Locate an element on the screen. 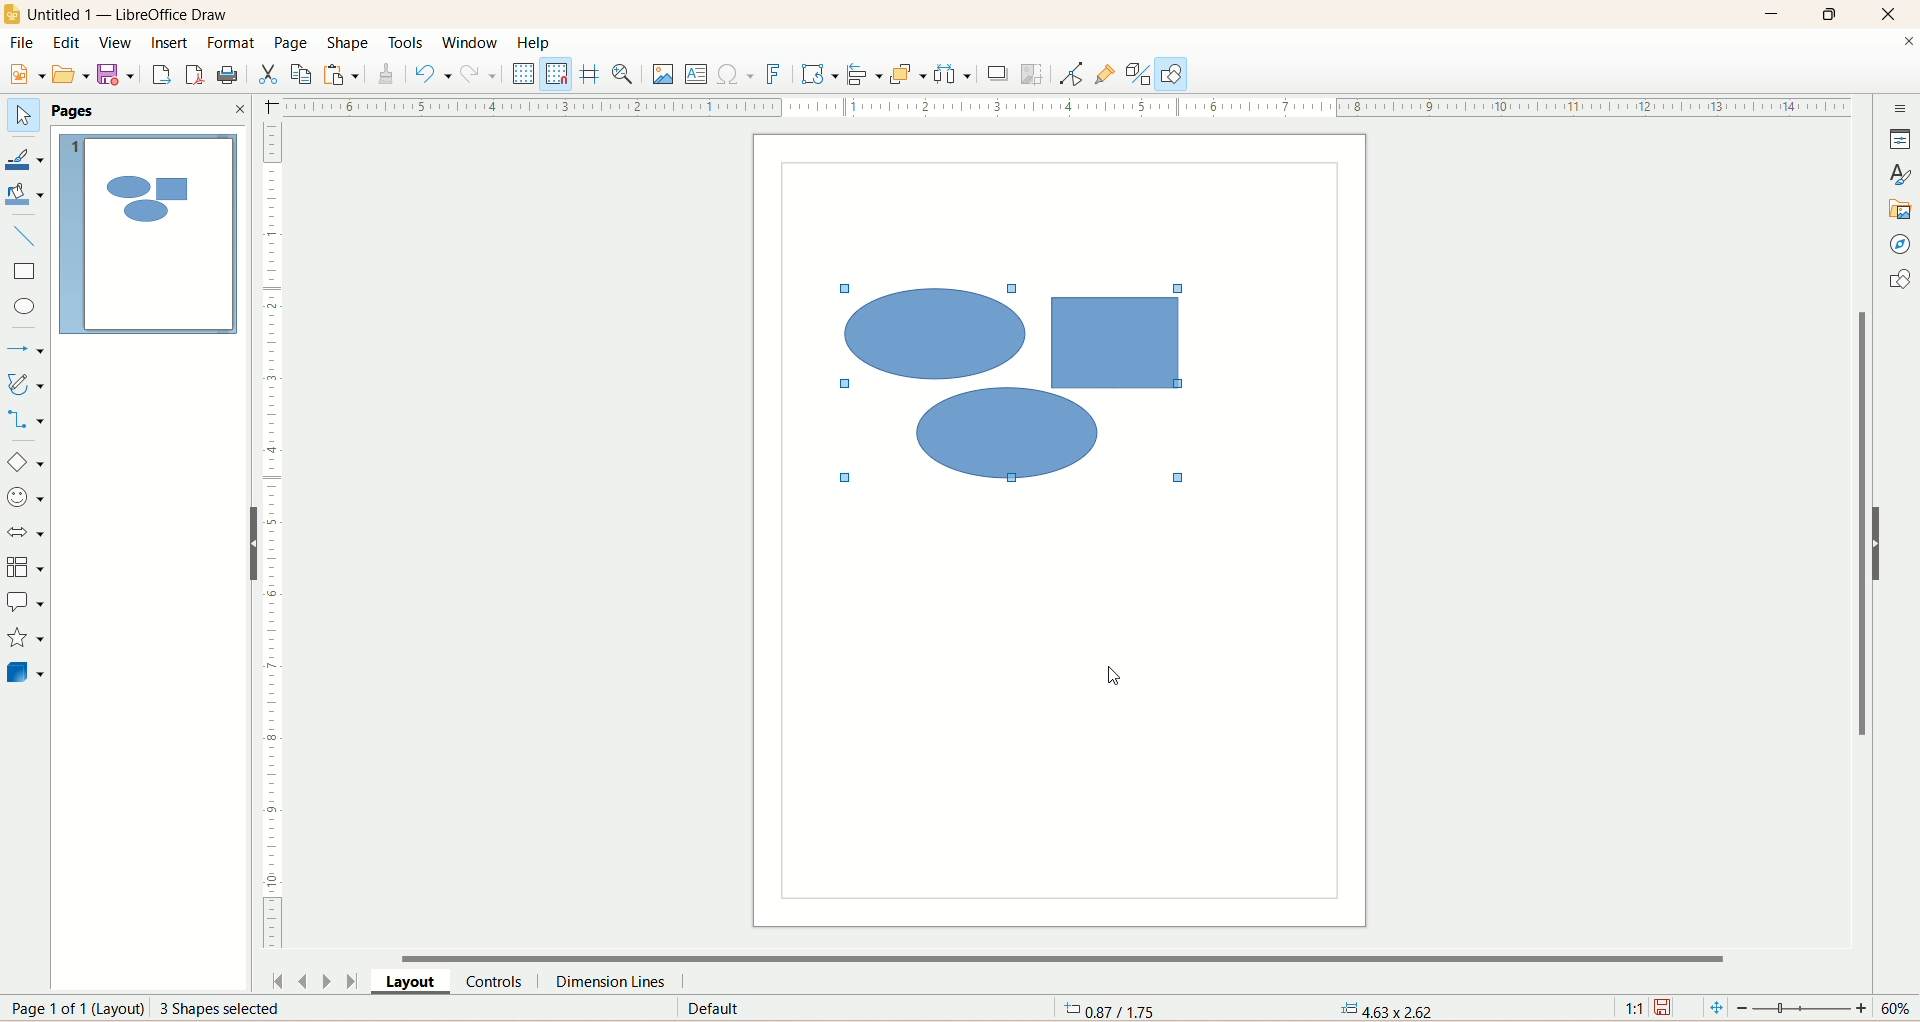 The image size is (1920, 1022). select is located at coordinates (24, 115).